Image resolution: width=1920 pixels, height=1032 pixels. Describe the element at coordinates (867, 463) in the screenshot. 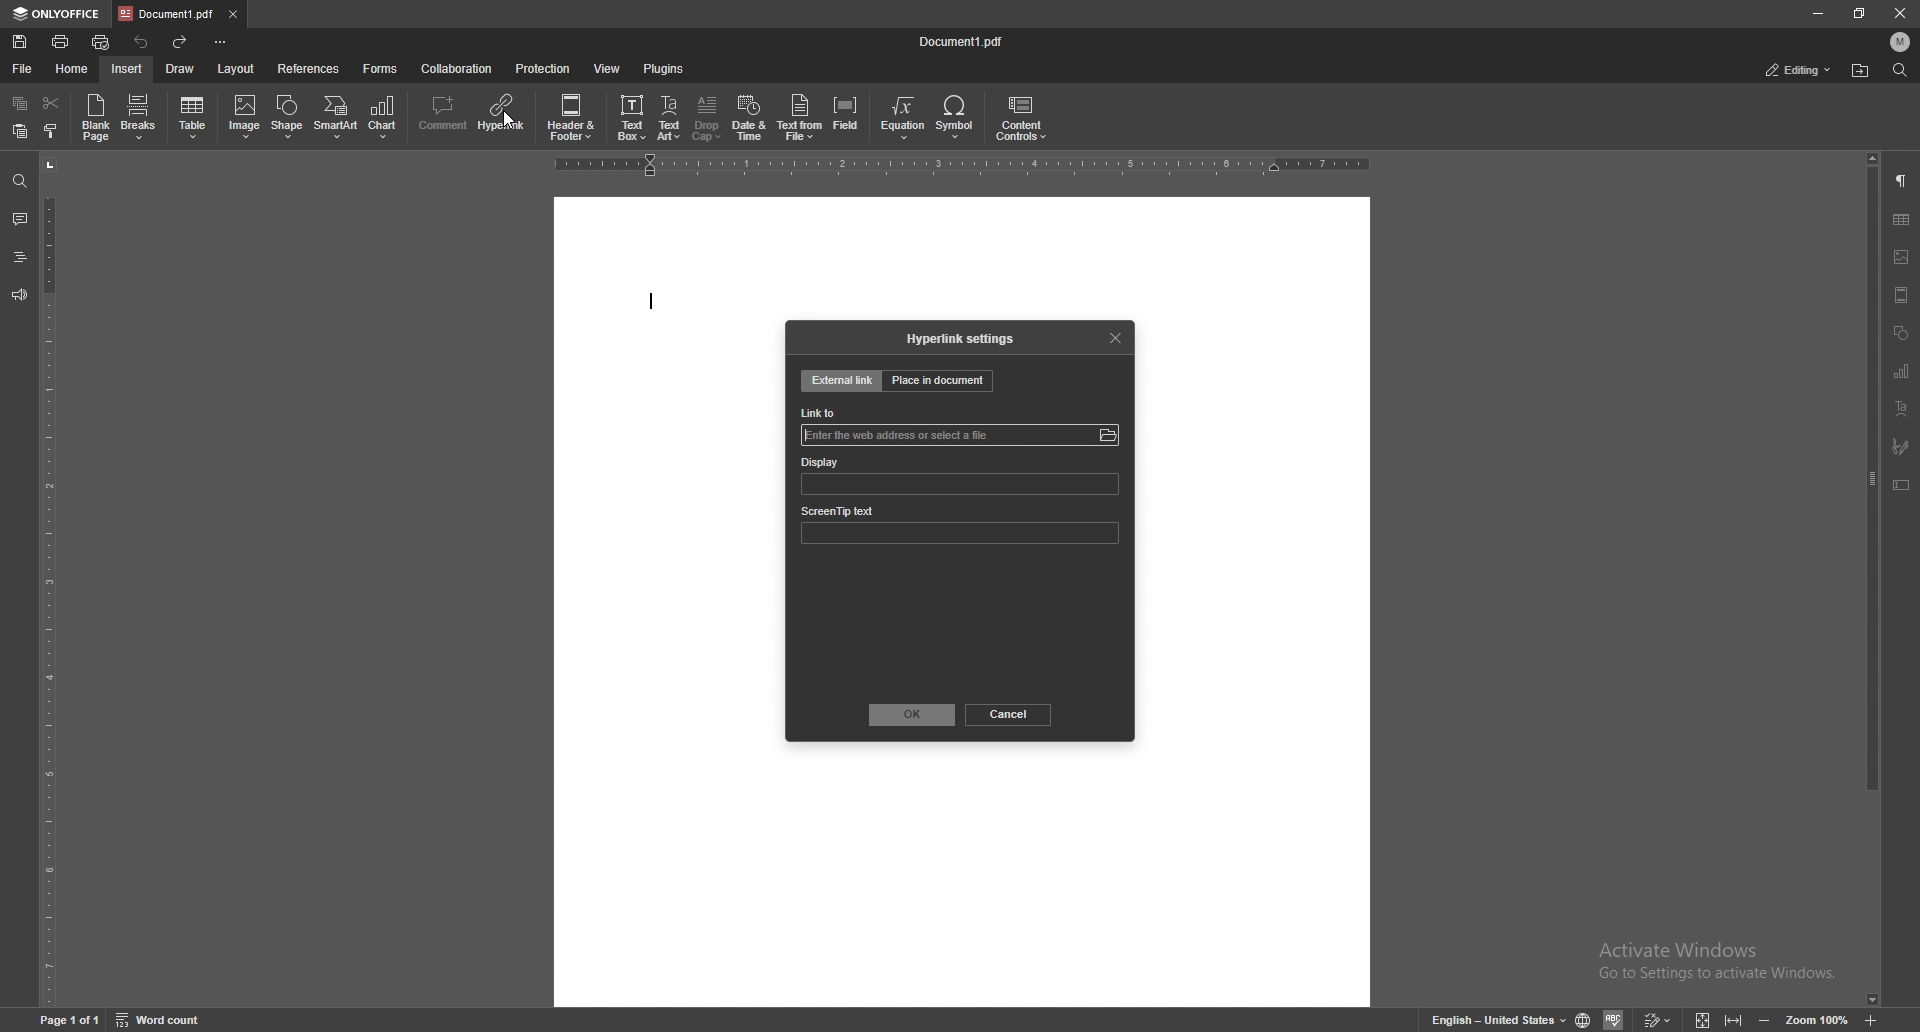

I see `display` at that location.